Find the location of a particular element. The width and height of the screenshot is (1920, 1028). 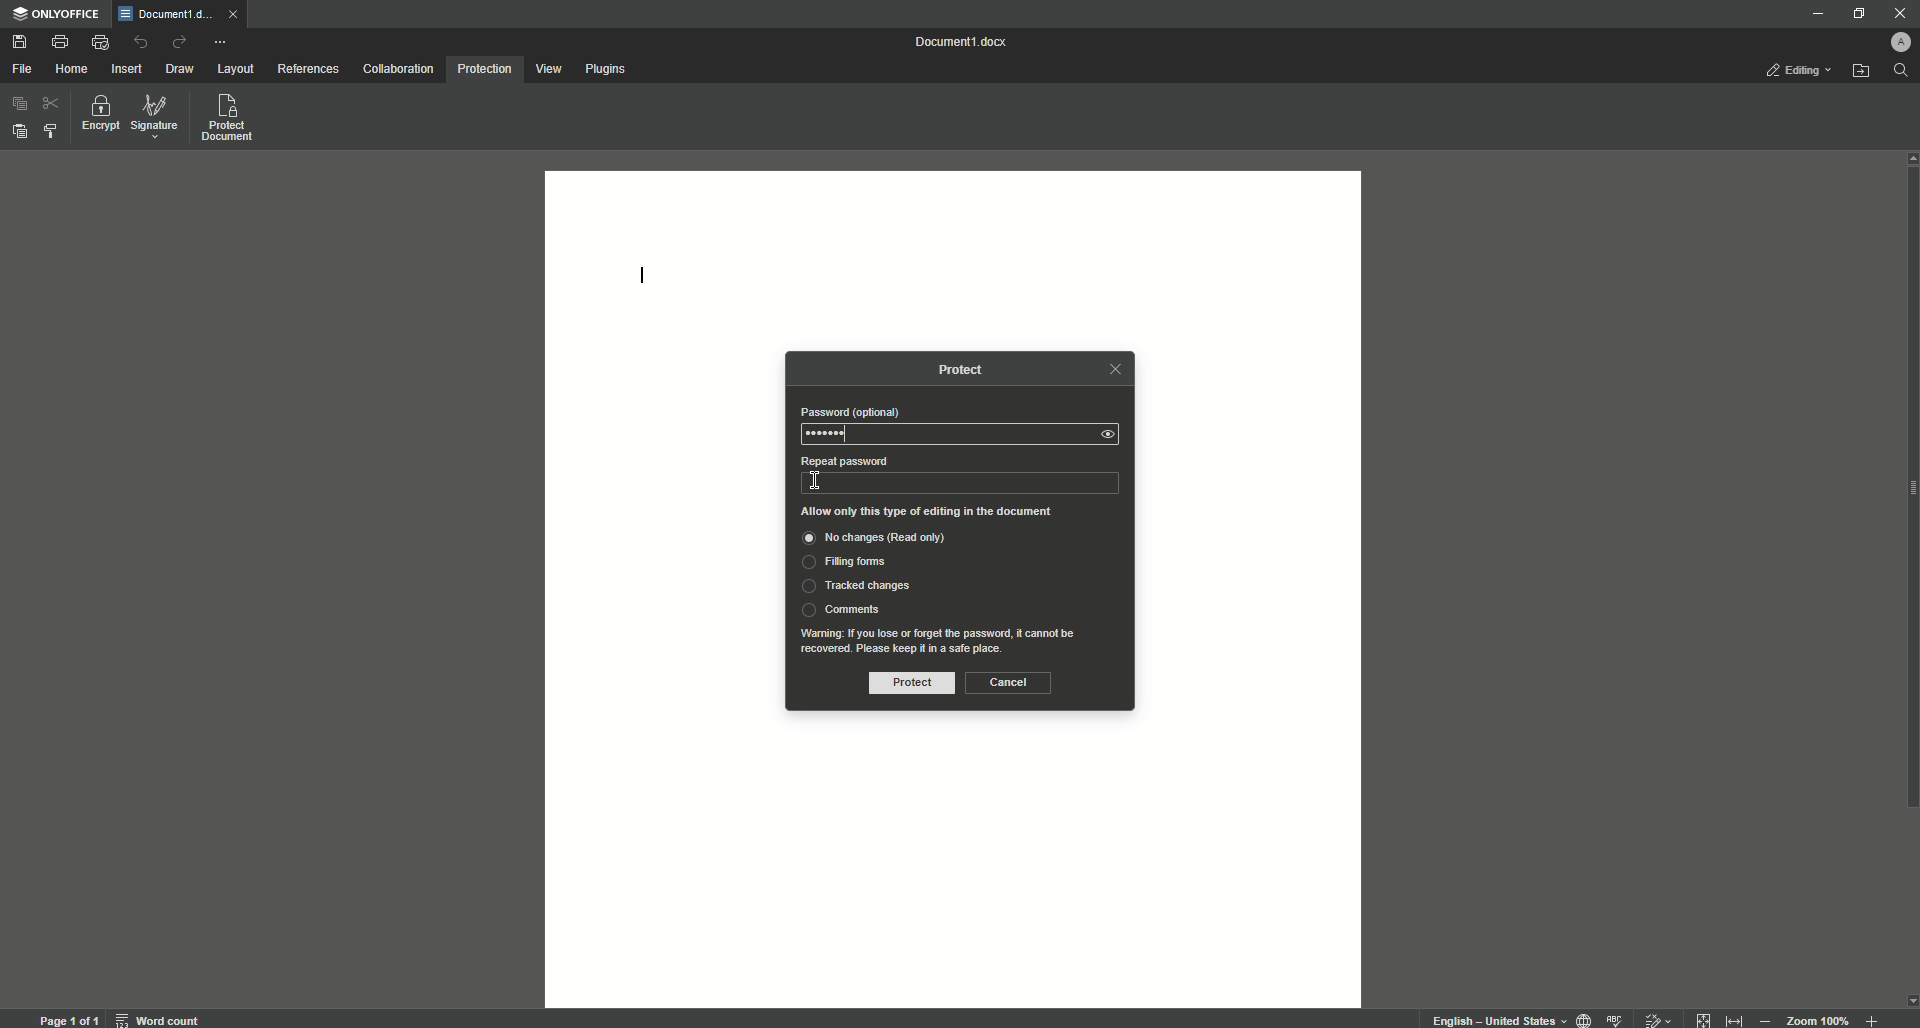

Protect is located at coordinates (906, 684).